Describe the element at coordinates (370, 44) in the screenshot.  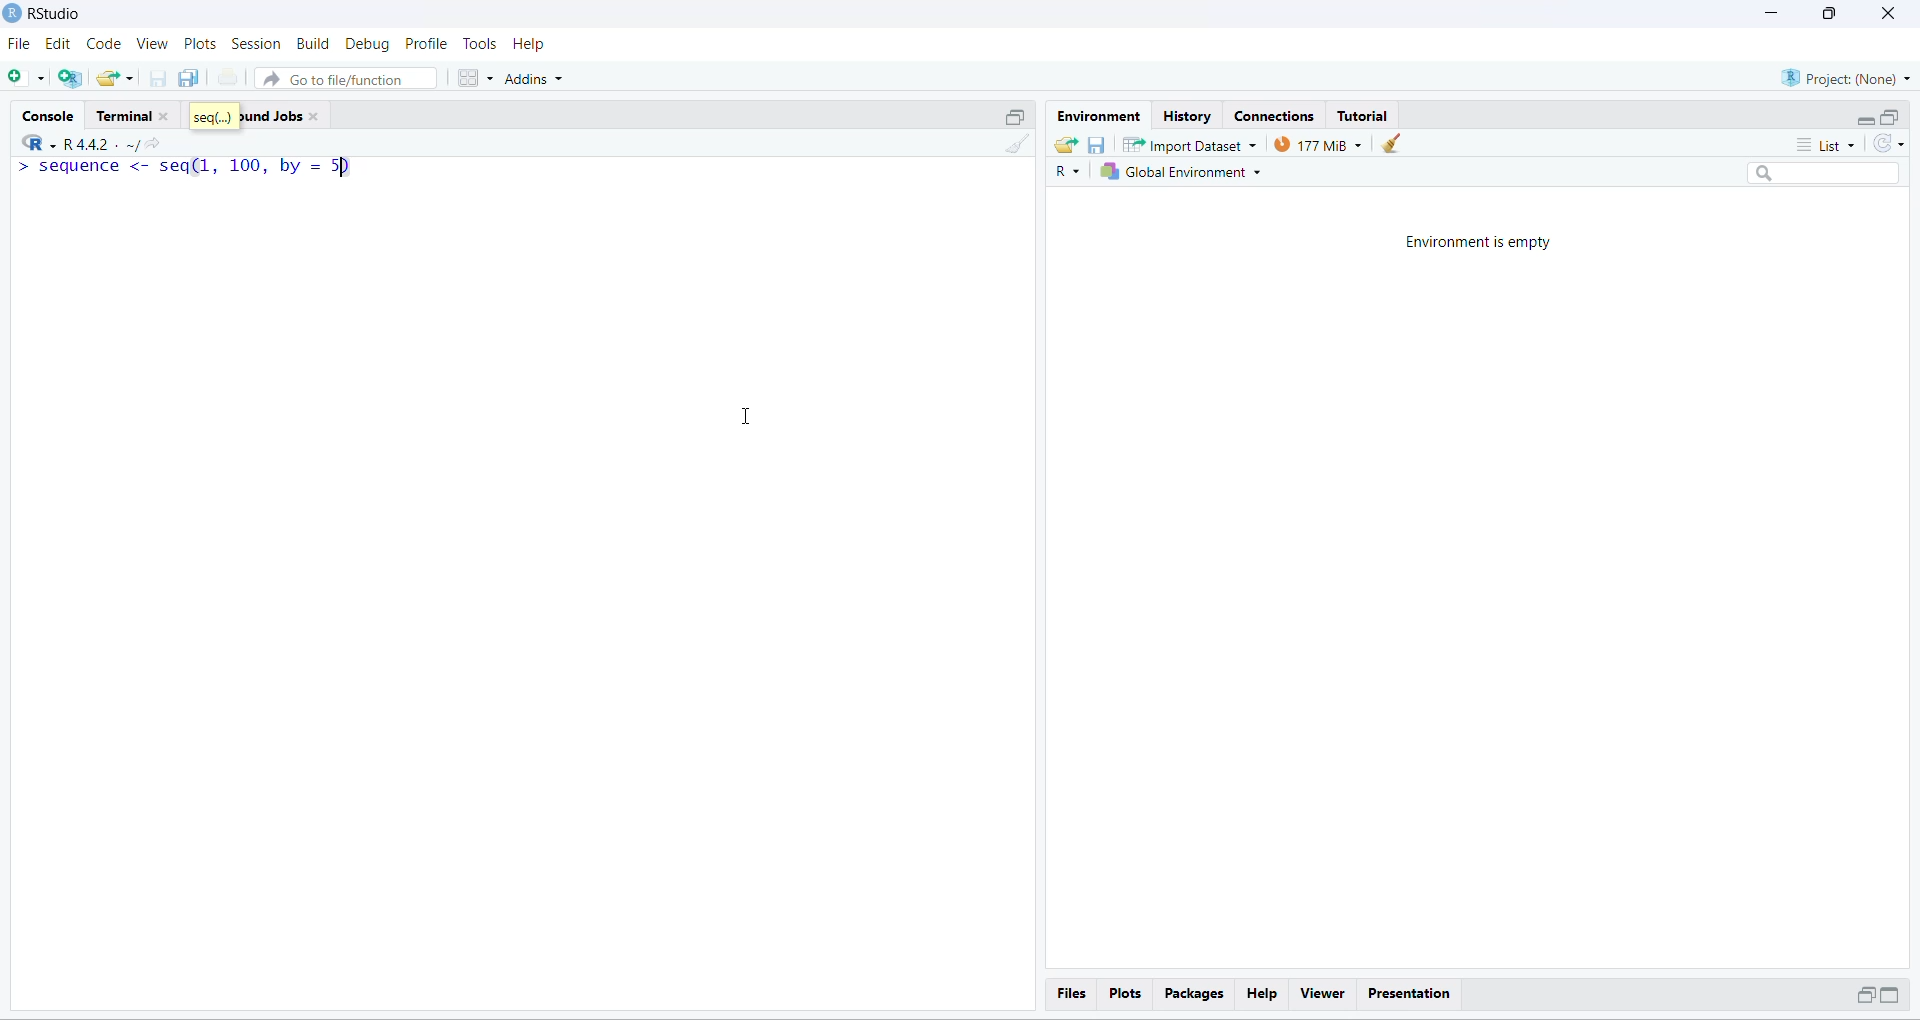
I see `debug` at that location.